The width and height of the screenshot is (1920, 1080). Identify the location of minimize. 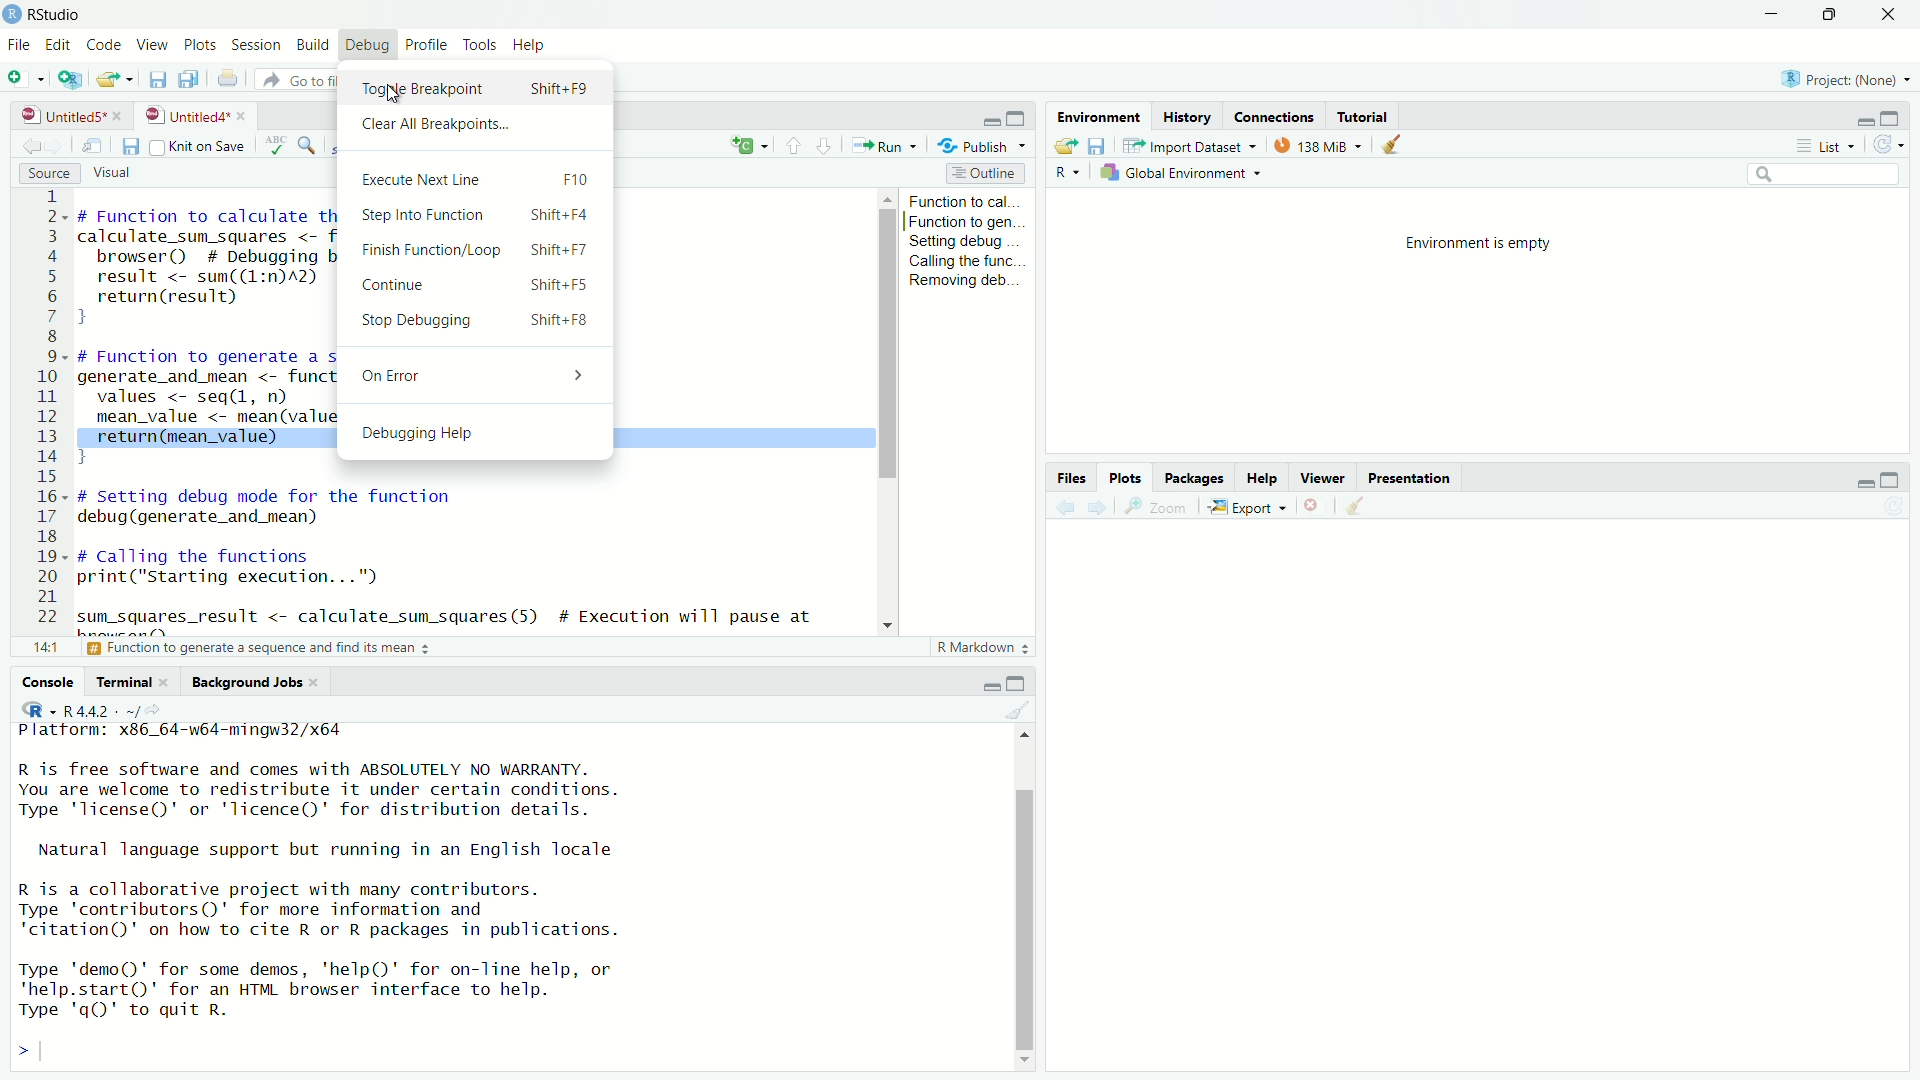
(1856, 479).